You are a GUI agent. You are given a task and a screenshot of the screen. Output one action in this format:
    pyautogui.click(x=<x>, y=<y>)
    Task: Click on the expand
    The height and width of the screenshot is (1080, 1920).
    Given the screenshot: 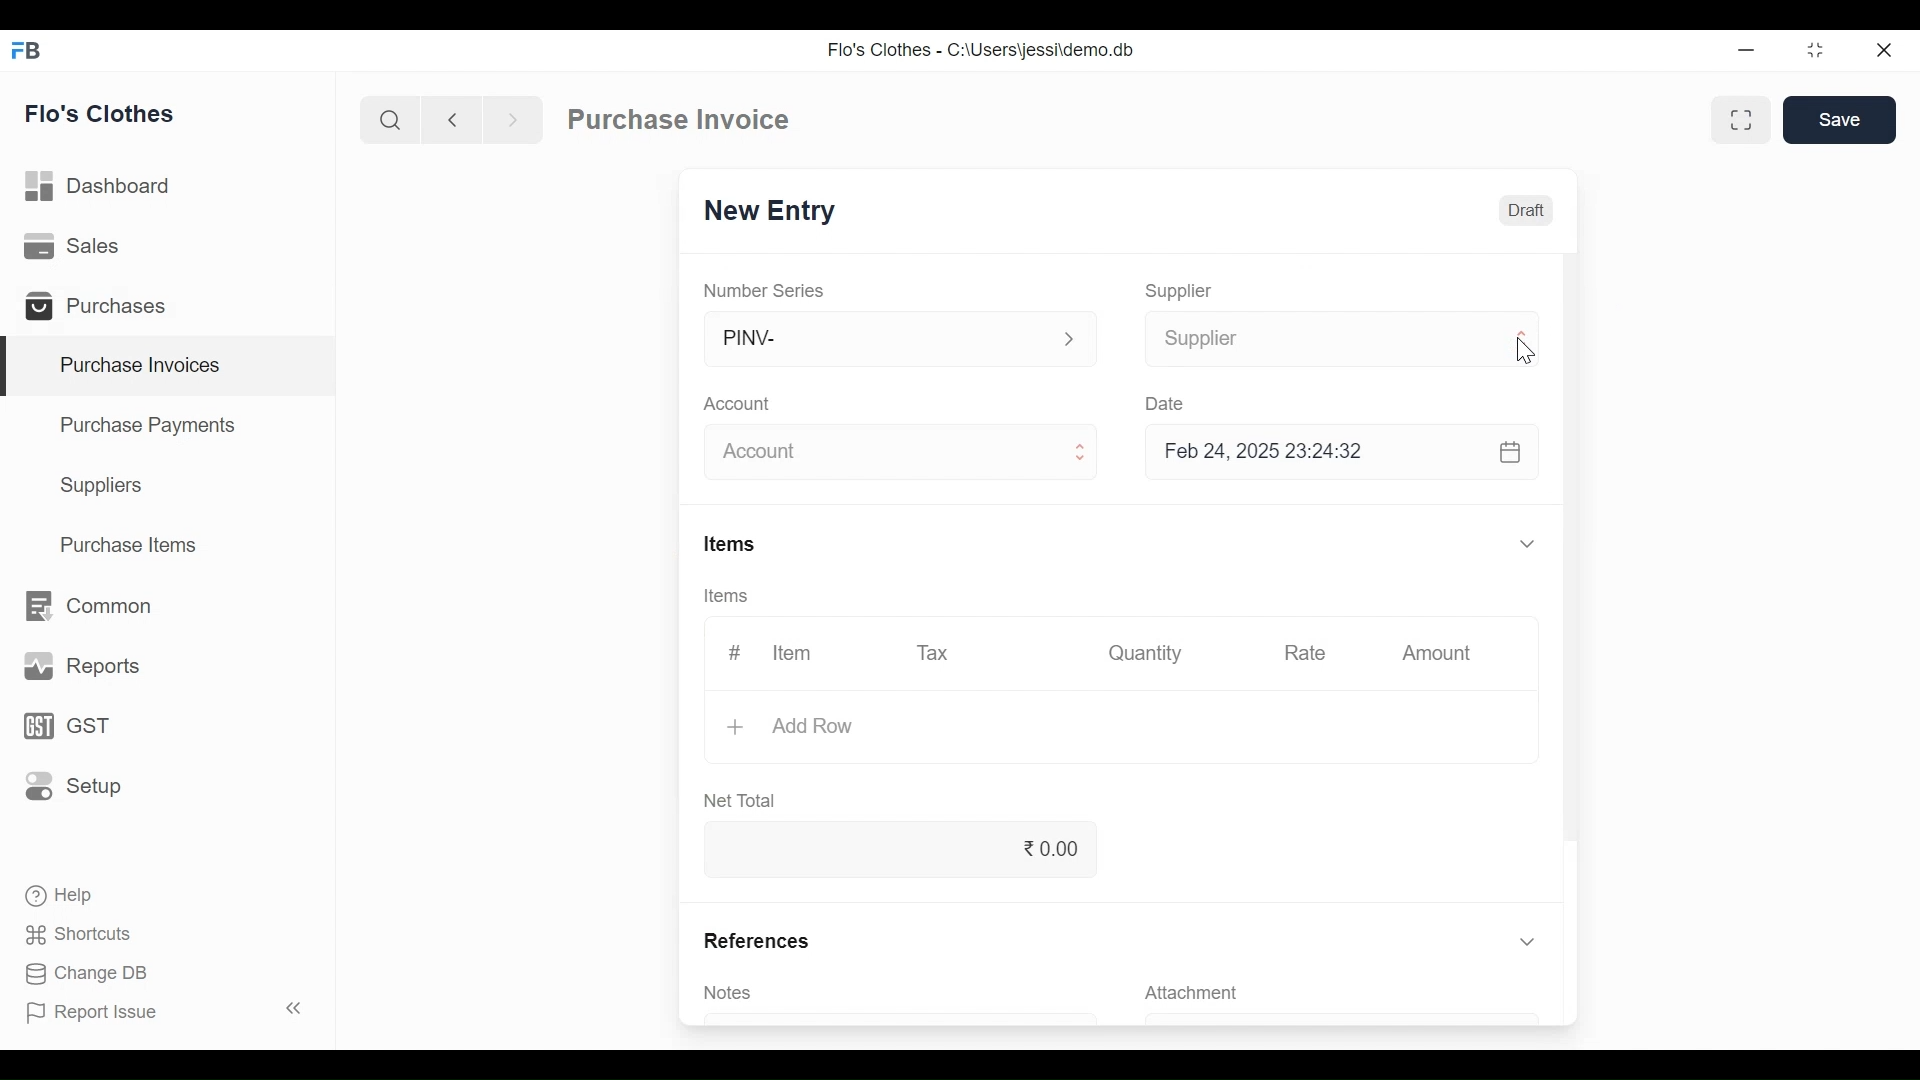 What is the action you would take?
    pyautogui.click(x=1069, y=339)
    